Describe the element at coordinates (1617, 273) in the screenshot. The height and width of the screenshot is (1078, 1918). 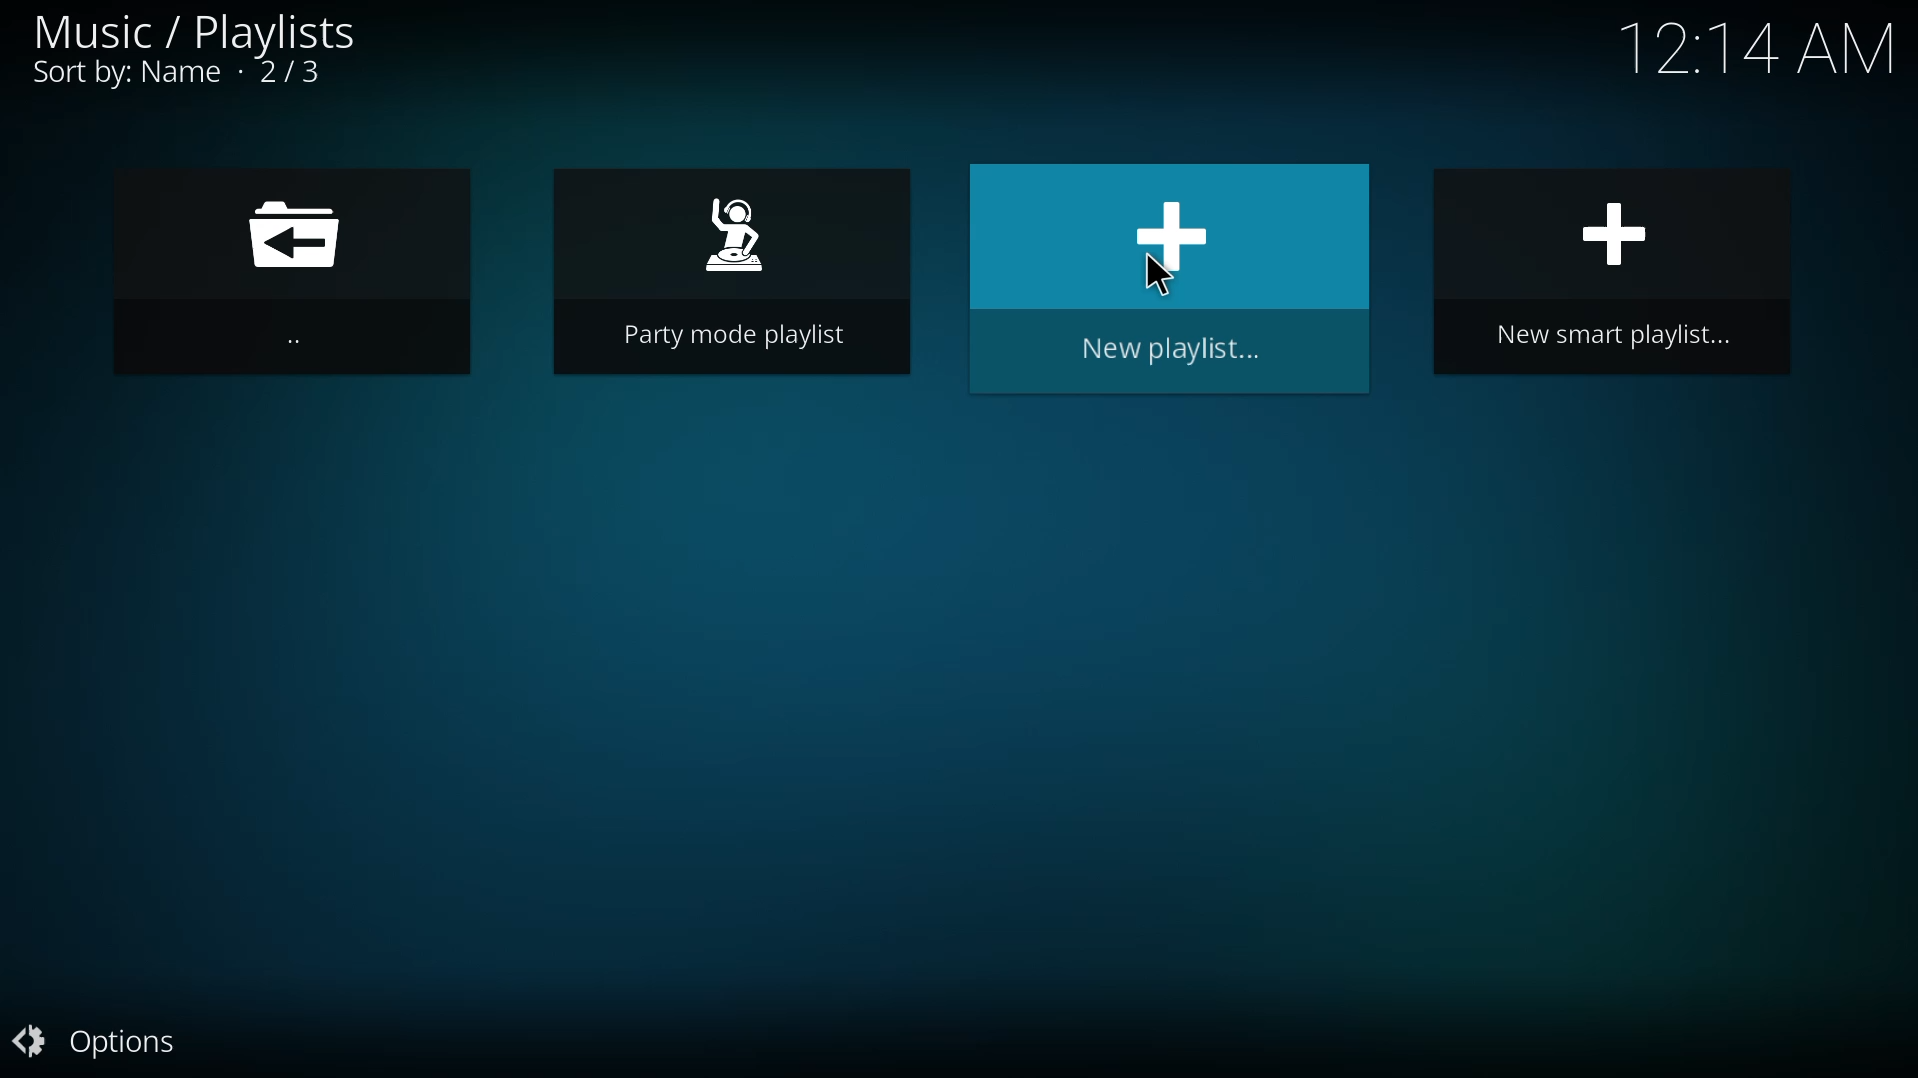
I see `new smart playlist` at that location.